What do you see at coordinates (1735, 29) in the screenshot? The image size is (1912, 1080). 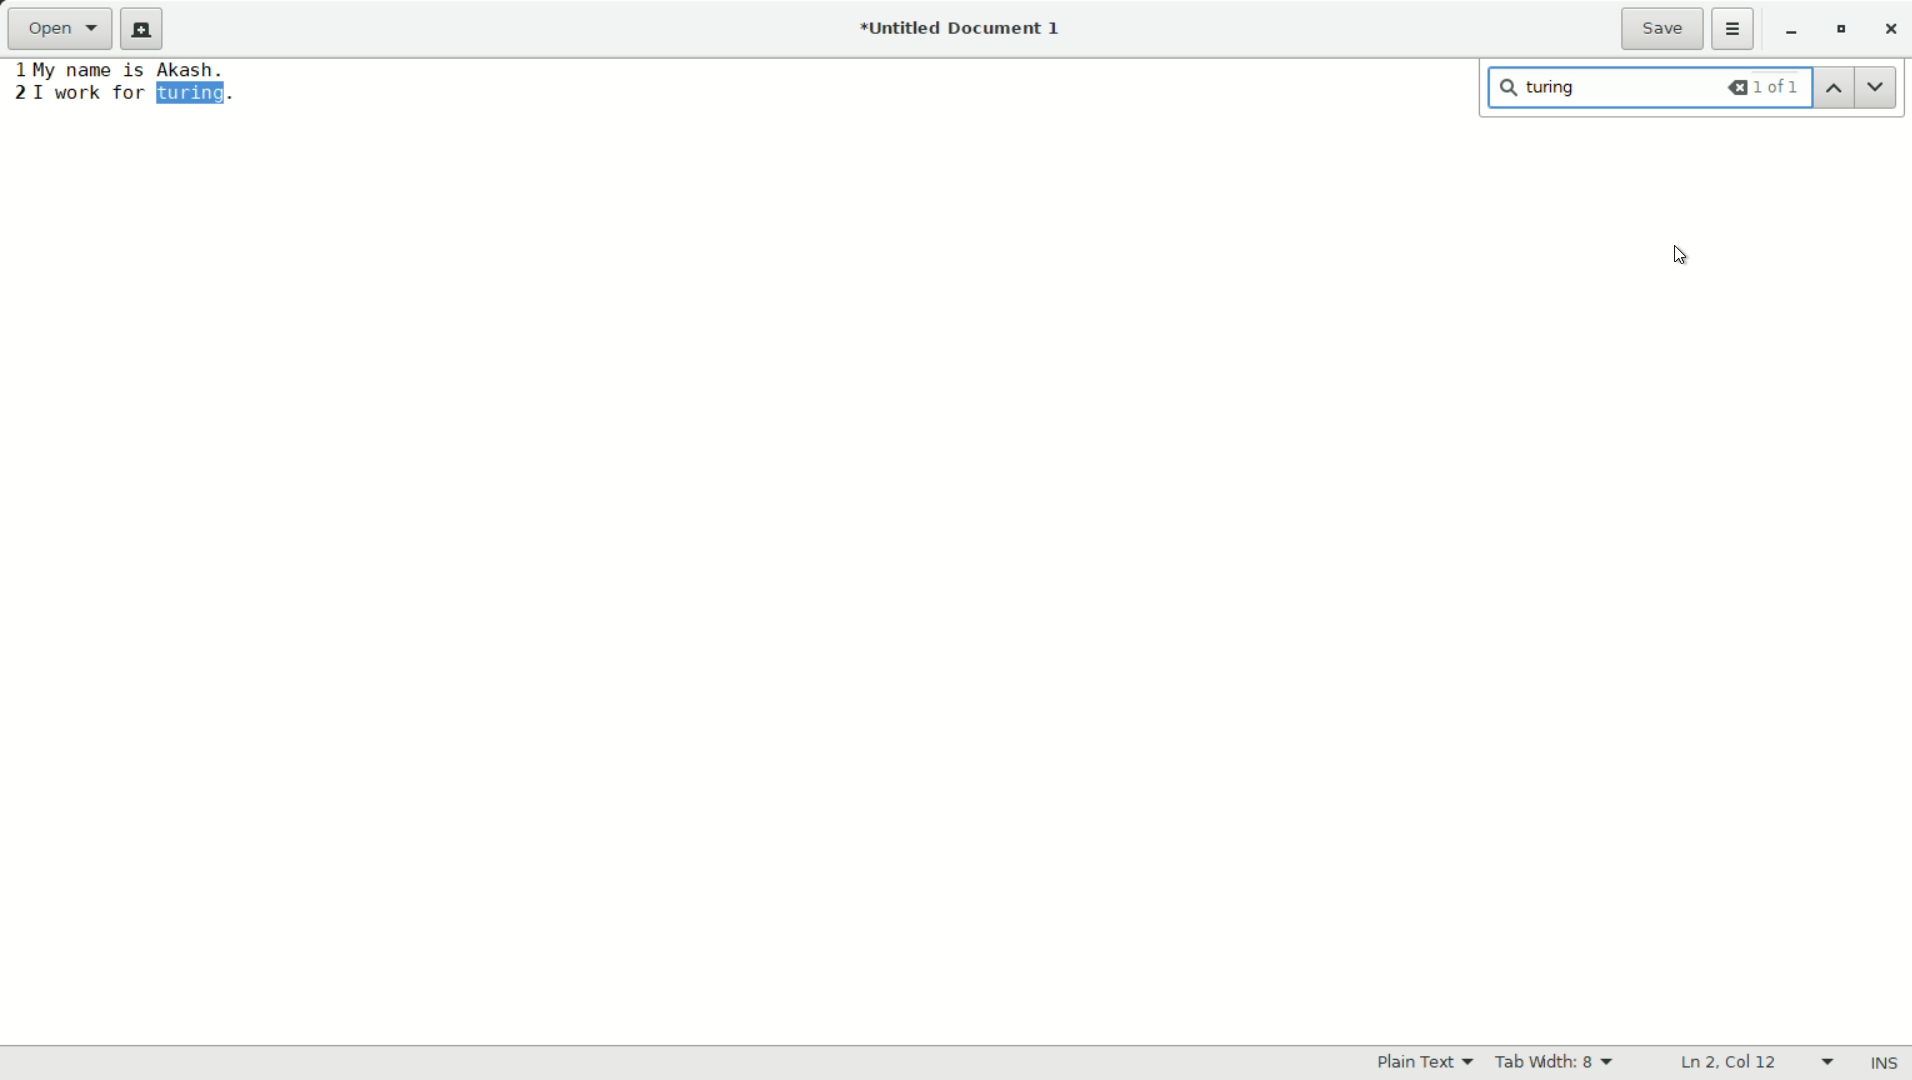 I see `more options` at bounding box center [1735, 29].